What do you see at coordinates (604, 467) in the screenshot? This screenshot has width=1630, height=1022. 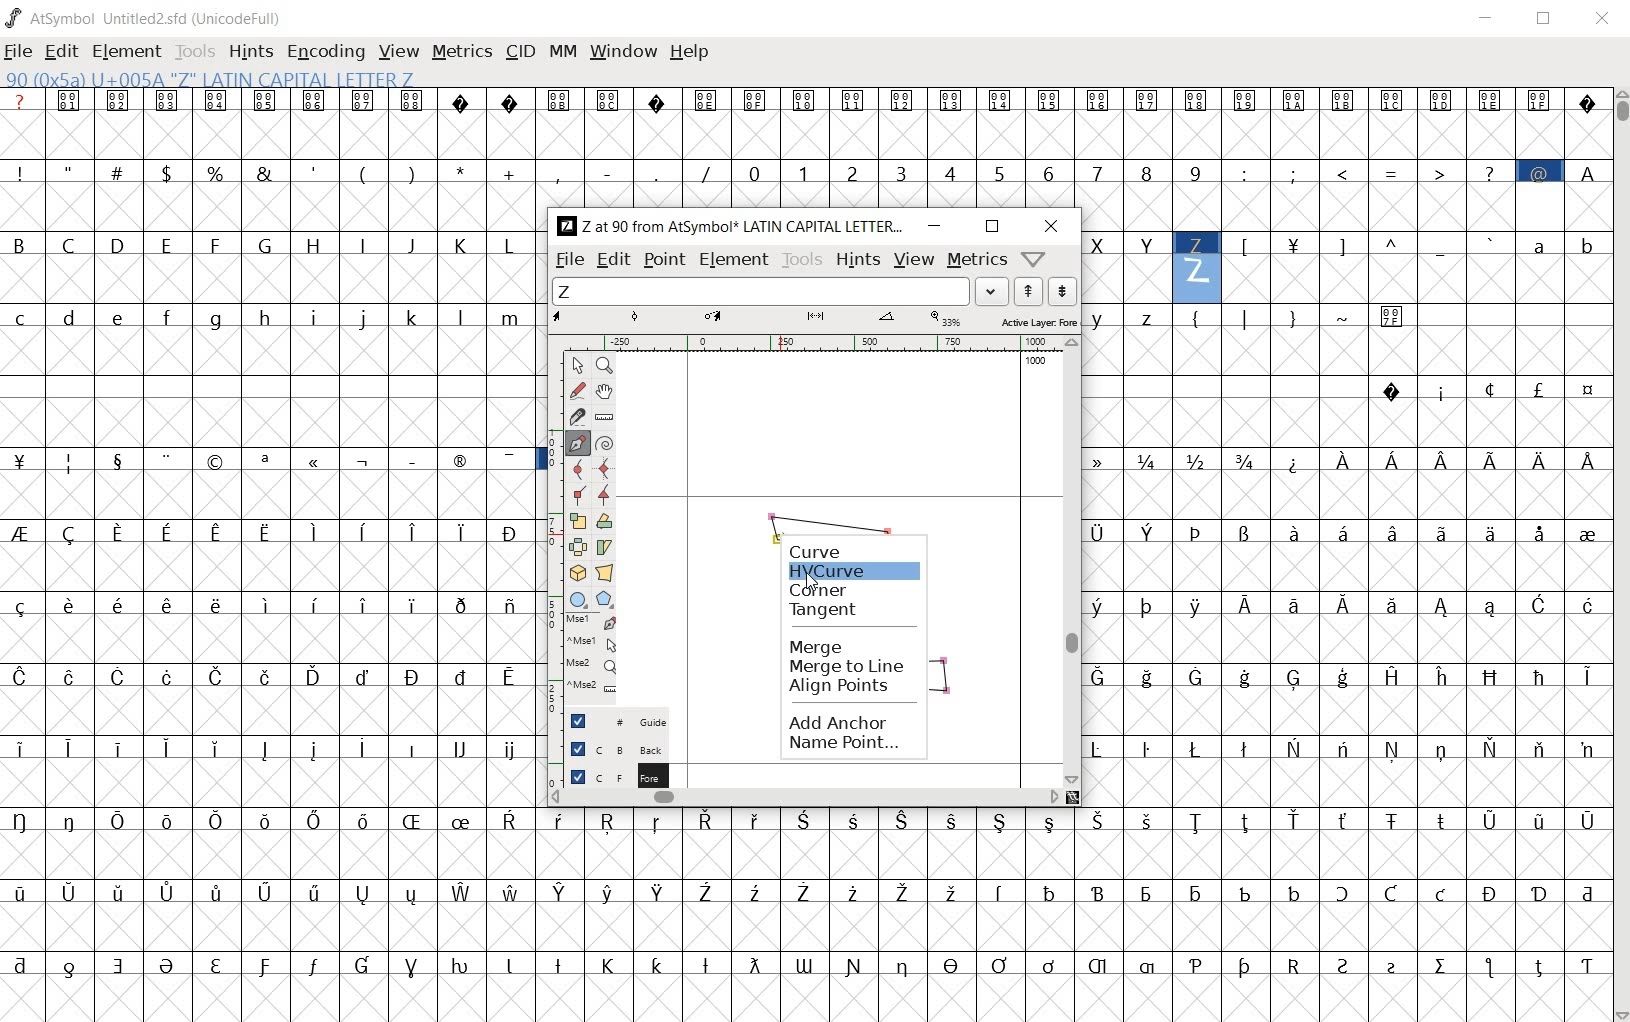 I see `add a curve point always either horizontal or vertical` at bounding box center [604, 467].